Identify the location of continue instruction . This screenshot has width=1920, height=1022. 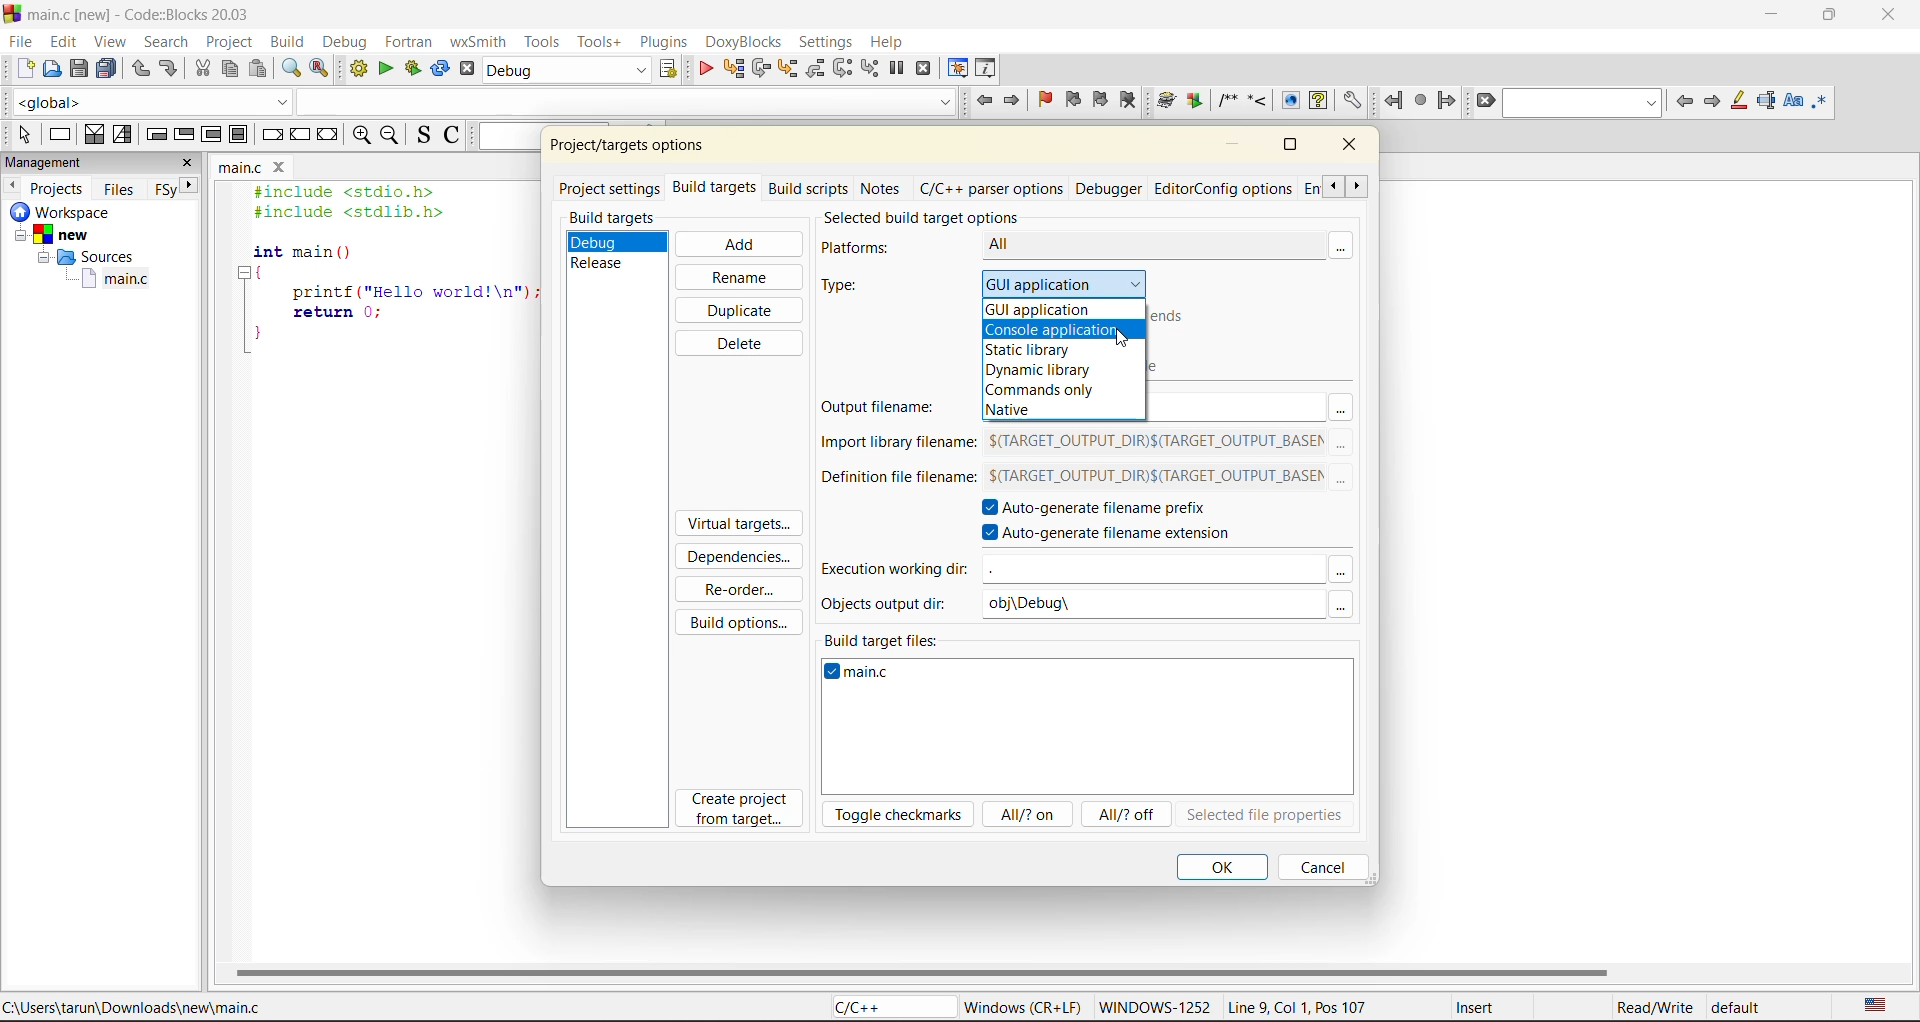
(300, 136).